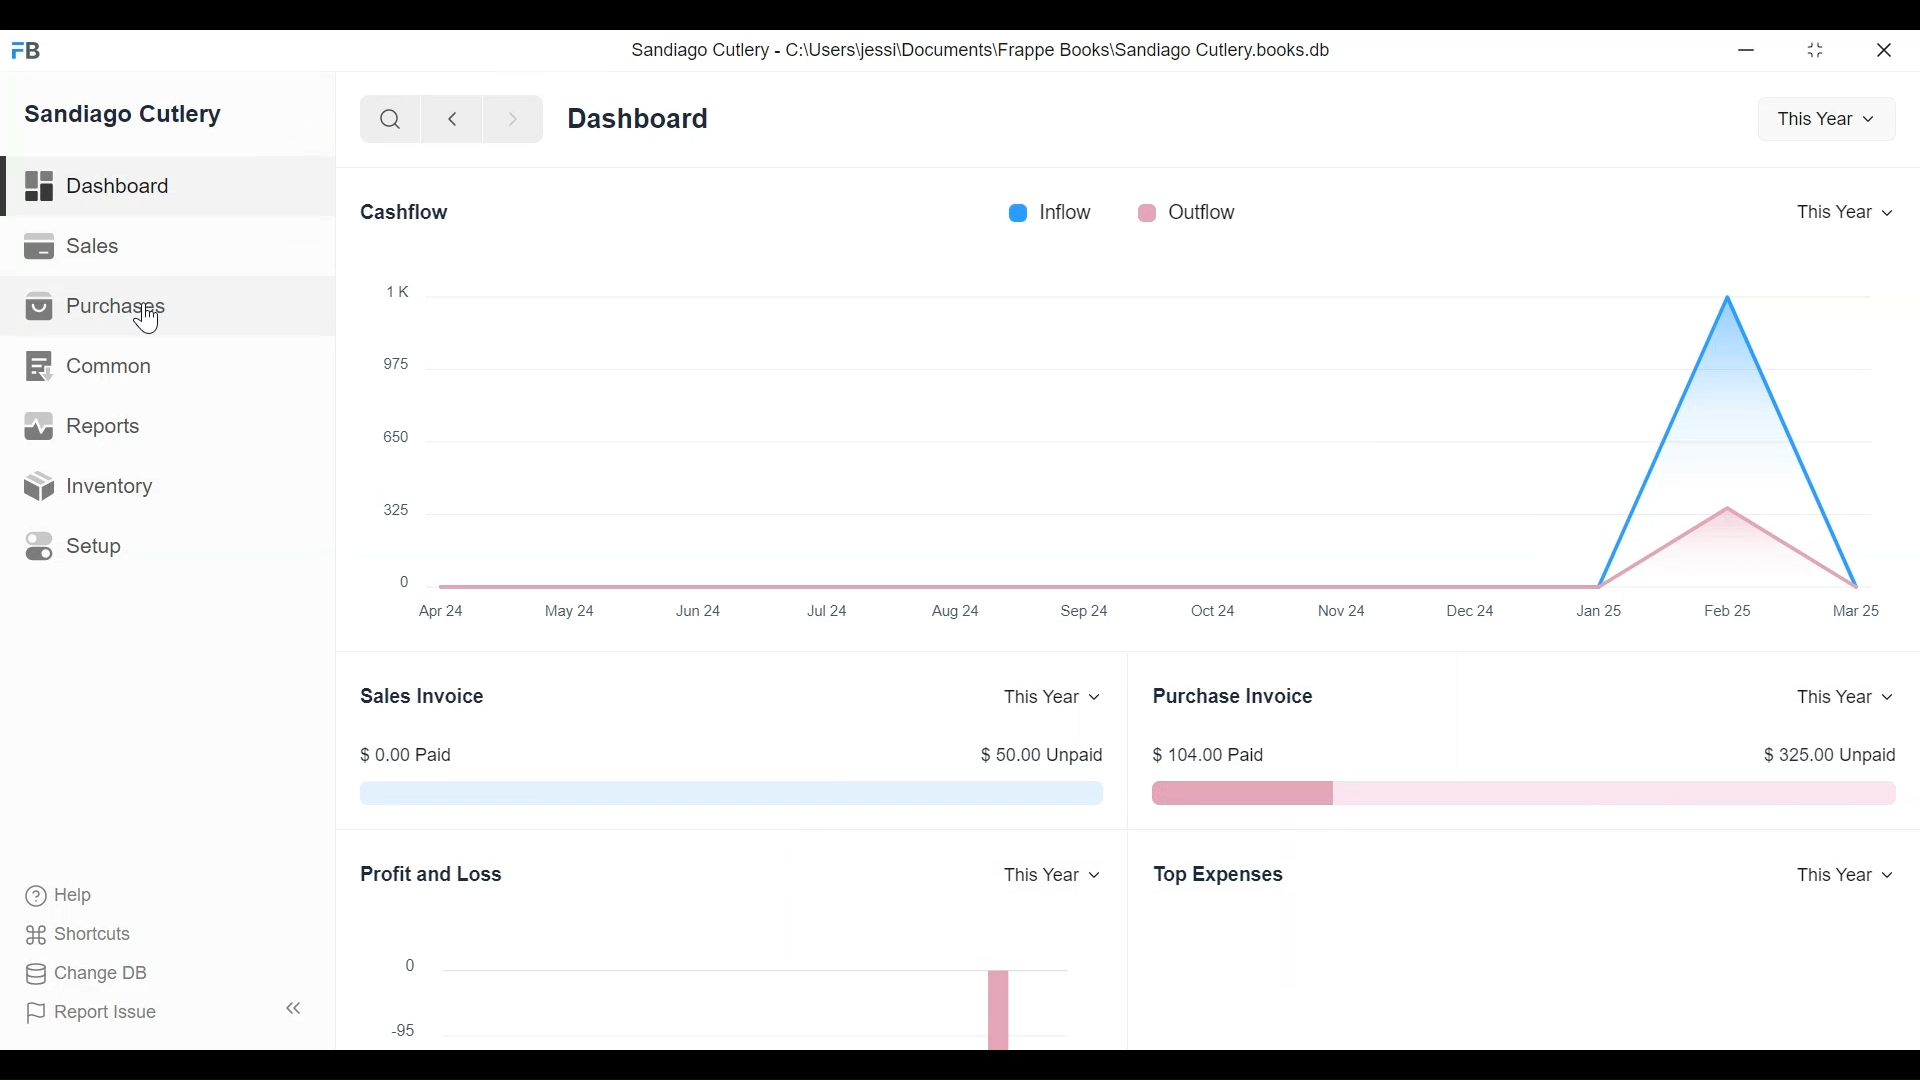 The width and height of the screenshot is (1920, 1080). Describe the element at coordinates (1598, 613) in the screenshot. I see `Jan 25` at that location.